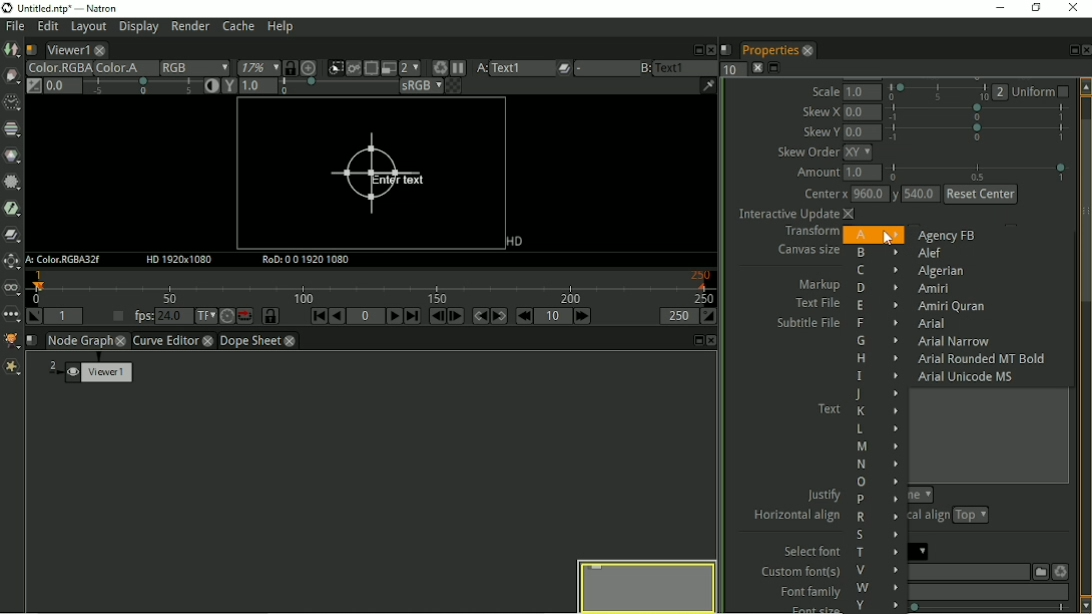  What do you see at coordinates (11, 317) in the screenshot?
I see `Other` at bounding box center [11, 317].